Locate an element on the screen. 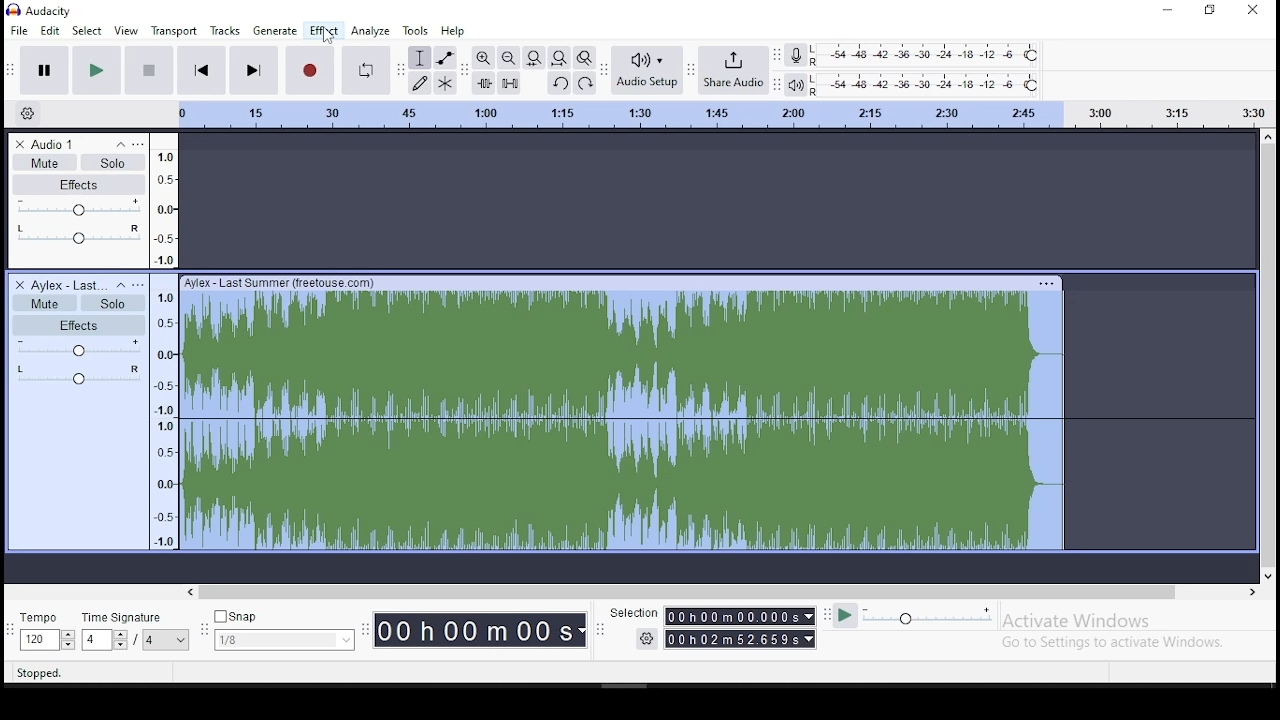 The width and height of the screenshot is (1280, 720). zoom toggle is located at coordinates (585, 58).